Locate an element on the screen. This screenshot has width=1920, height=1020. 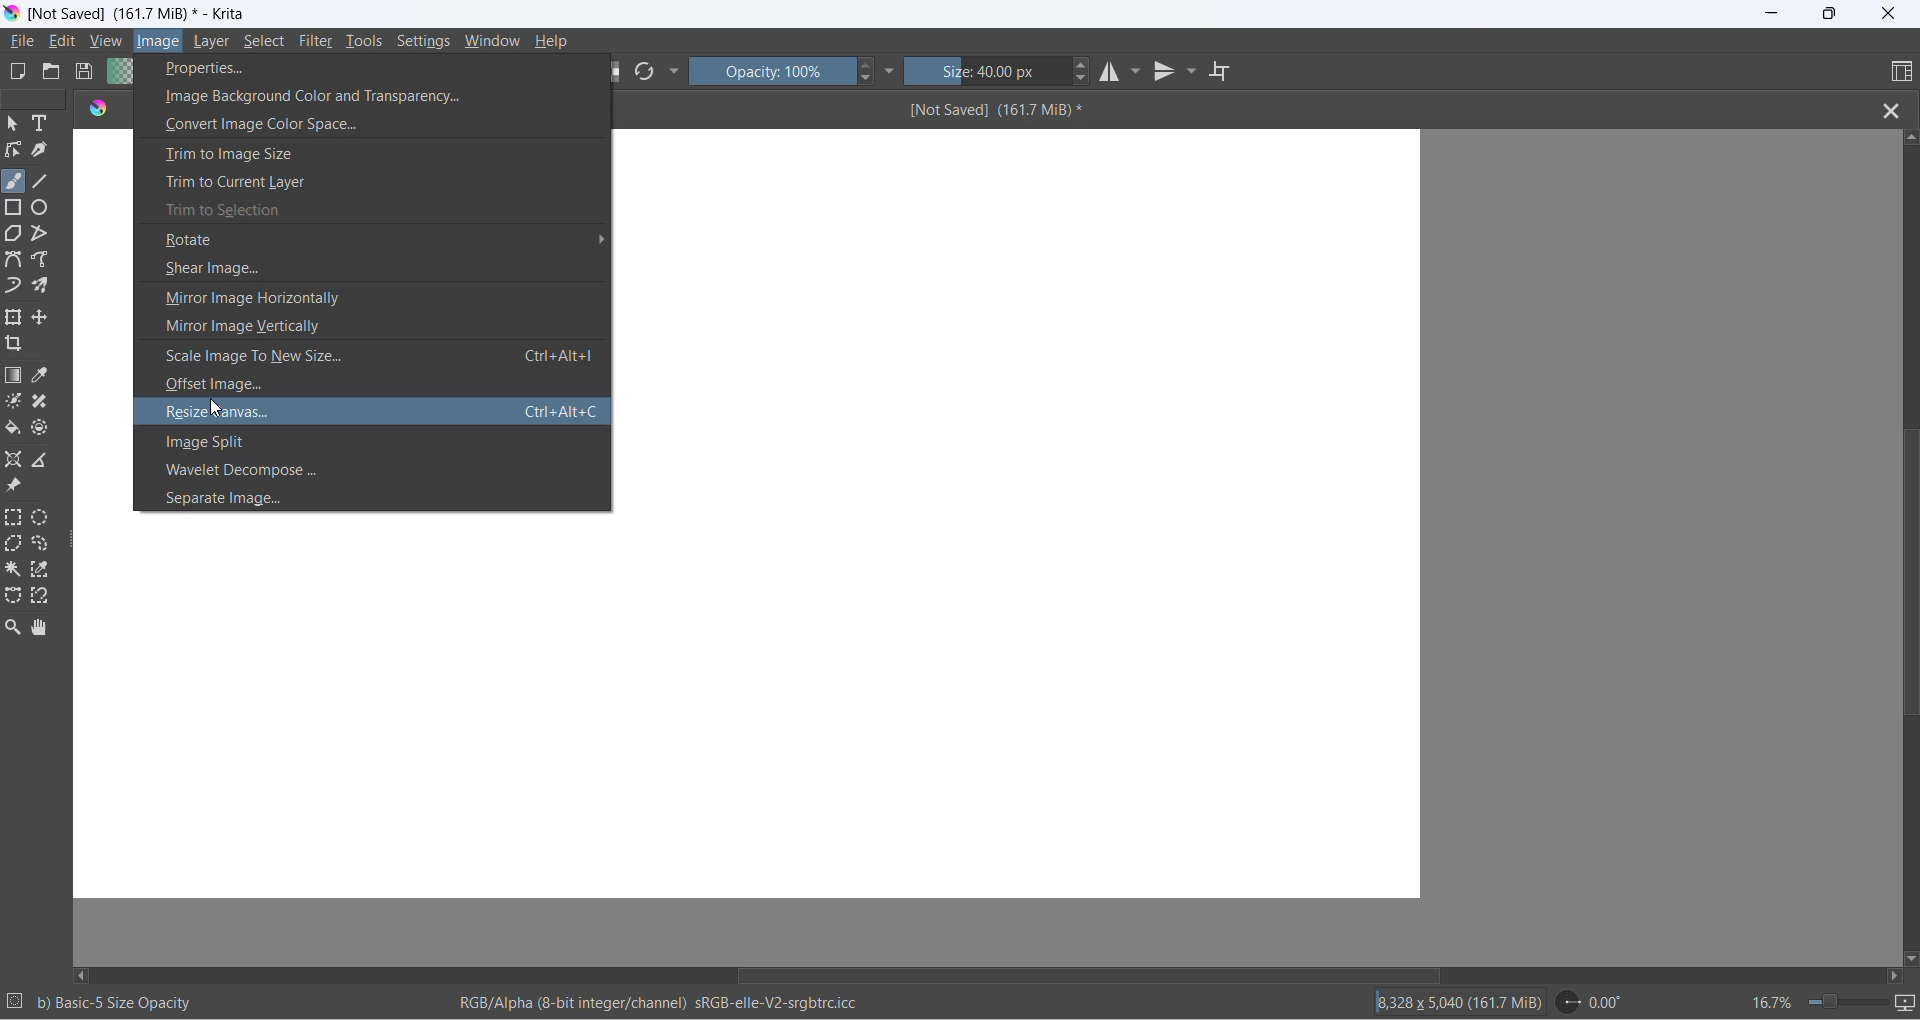
trim to selection is located at coordinates (374, 211).